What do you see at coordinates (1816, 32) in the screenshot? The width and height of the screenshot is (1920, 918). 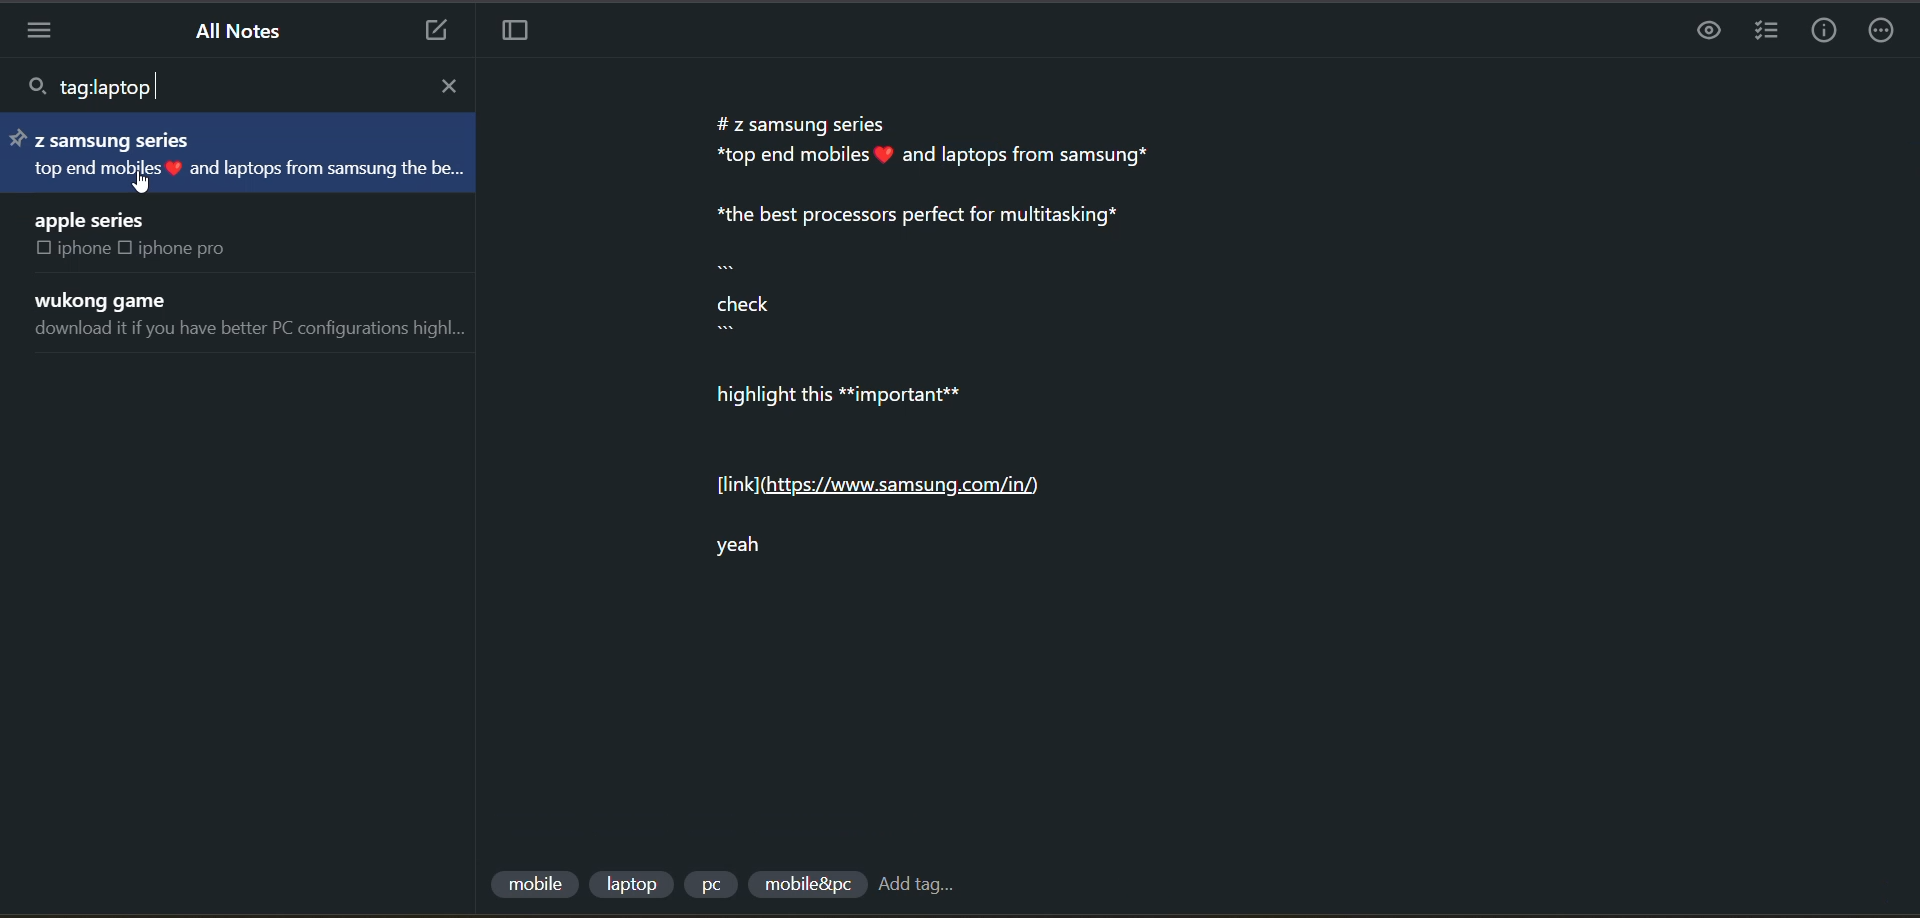 I see `info` at bounding box center [1816, 32].